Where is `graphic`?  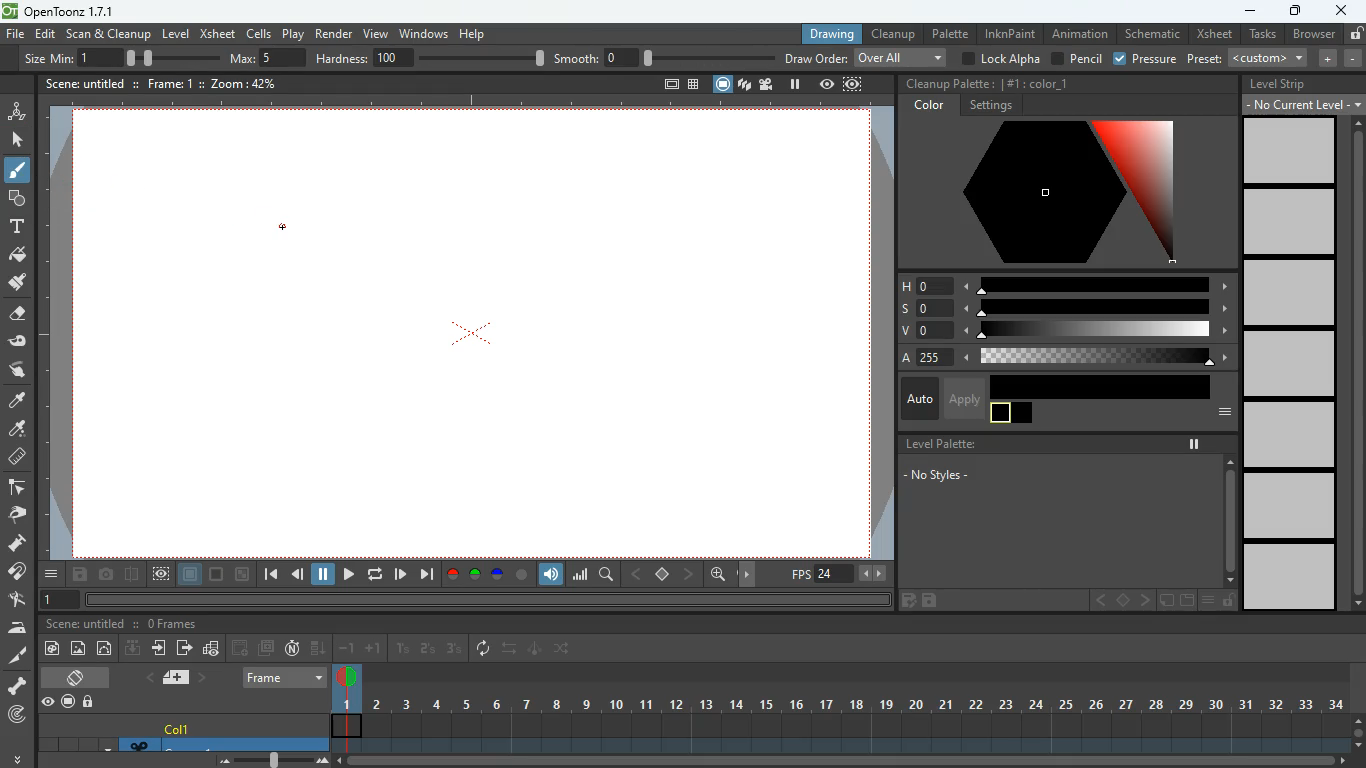 graphic is located at coordinates (211, 650).